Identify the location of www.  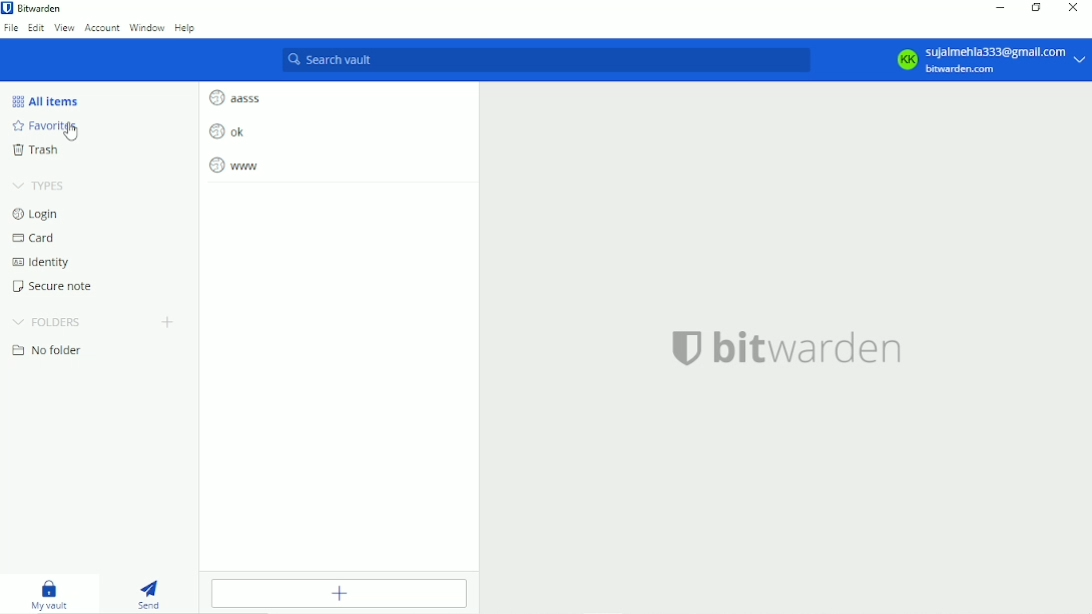
(234, 164).